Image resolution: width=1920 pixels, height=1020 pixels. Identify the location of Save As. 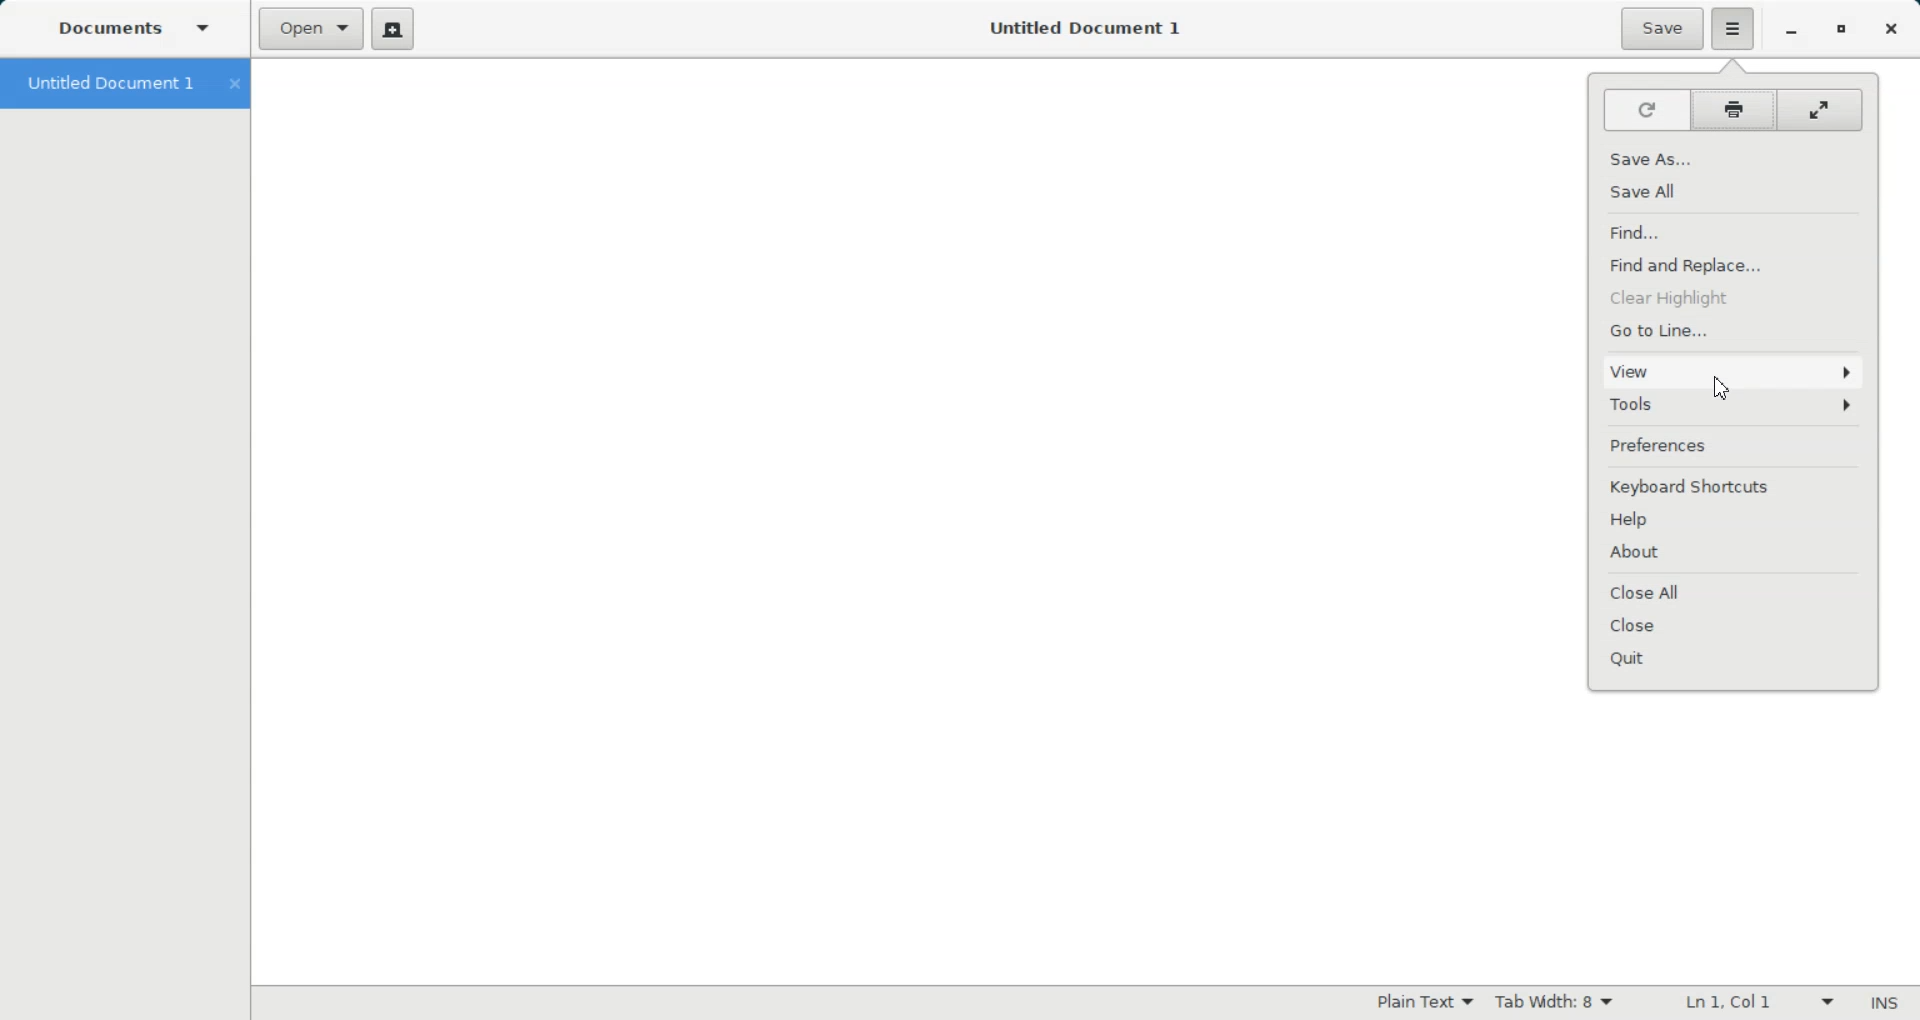
(1729, 156).